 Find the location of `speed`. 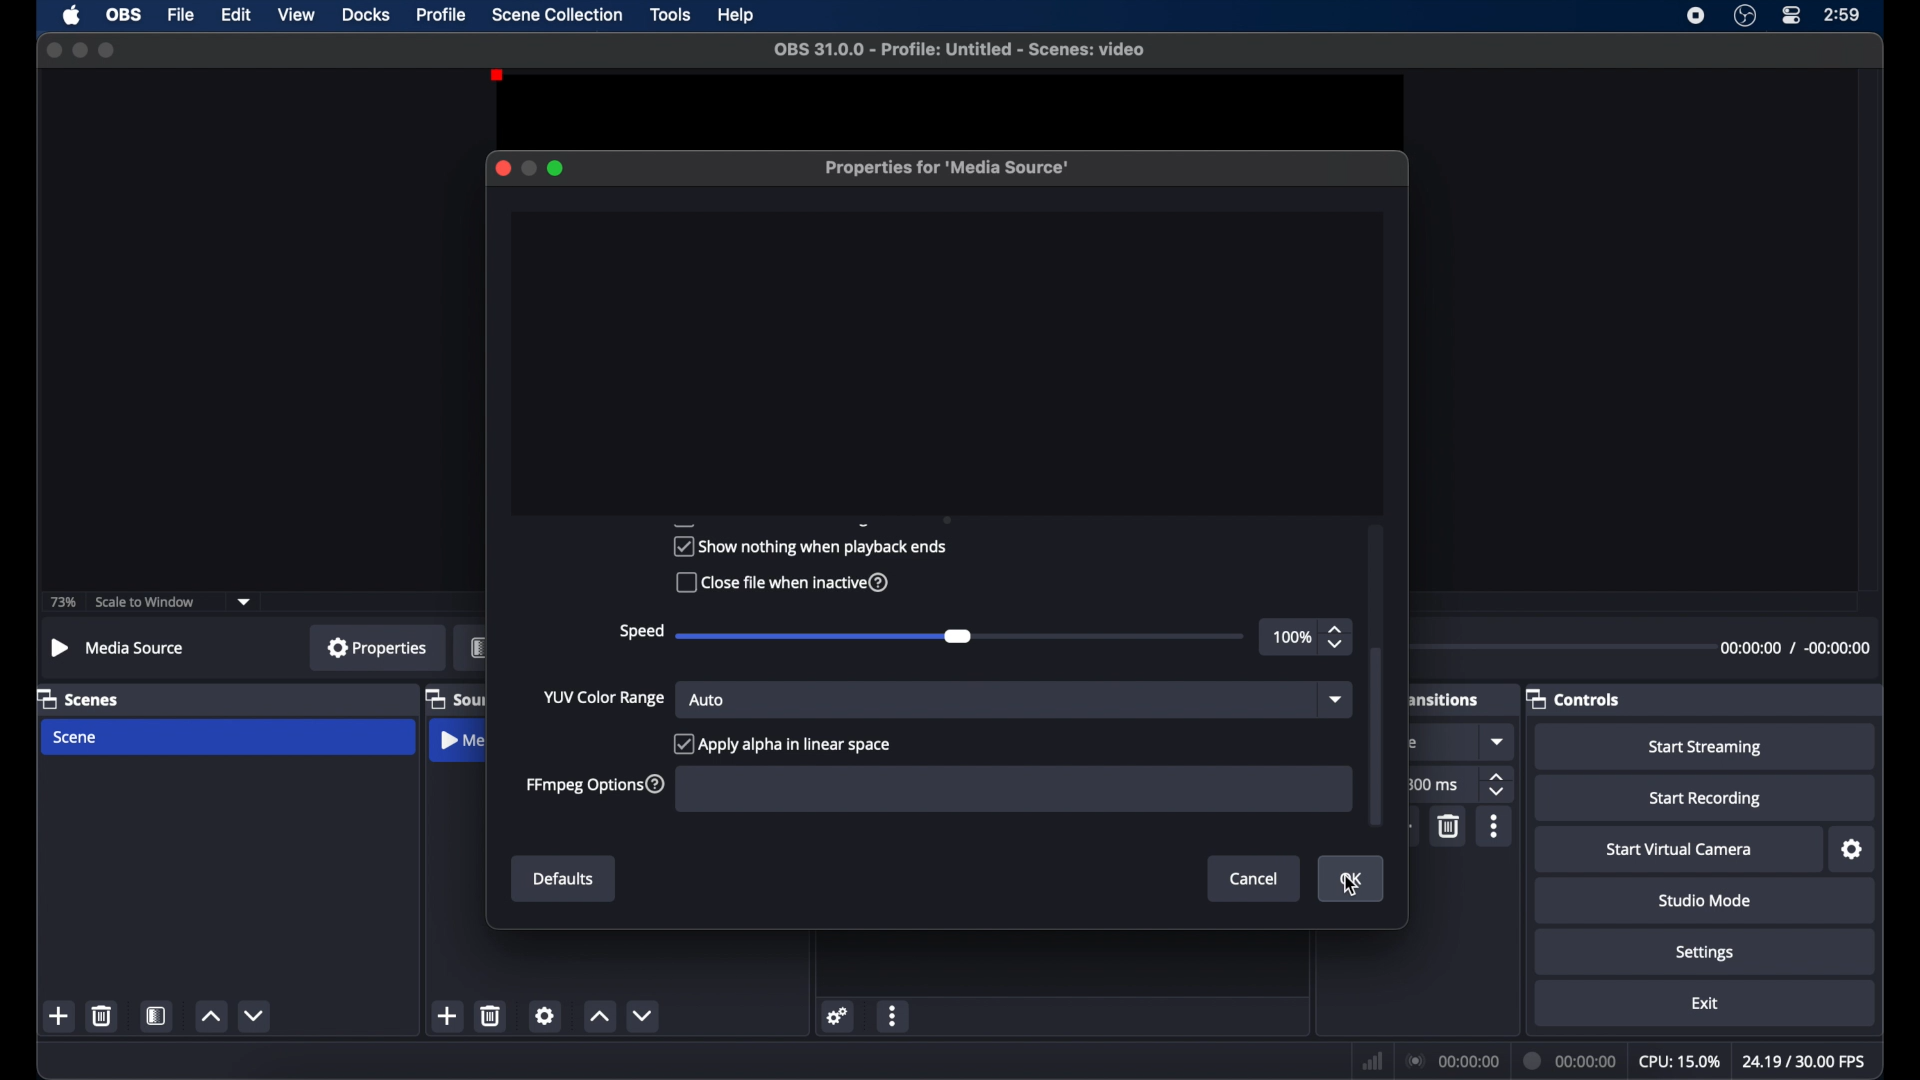

speed is located at coordinates (640, 632).